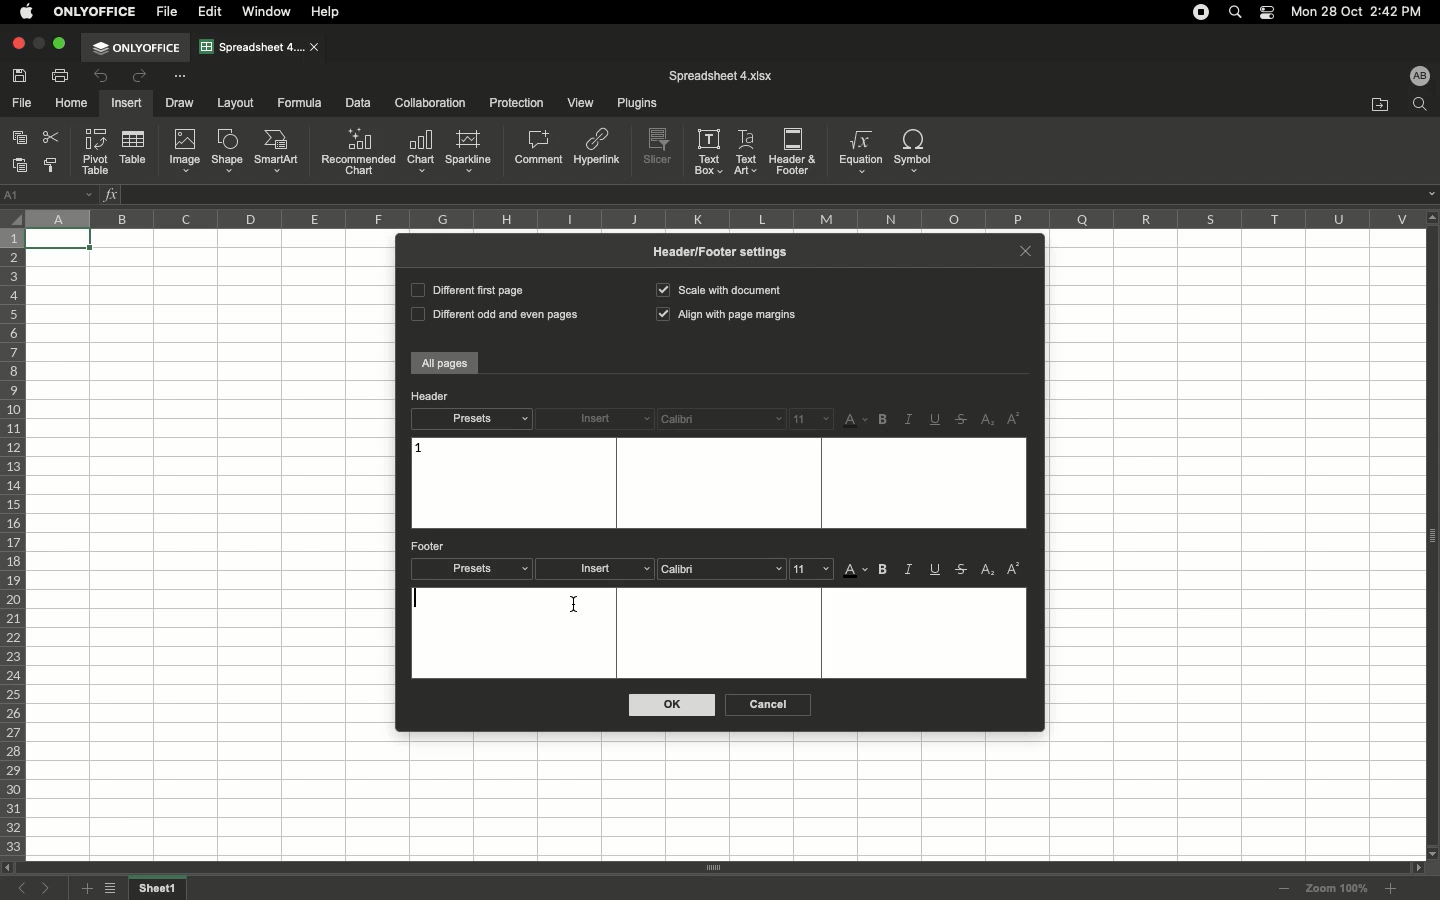 Image resolution: width=1440 pixels, height=900 pixels. What do you see at coordinates (9, 868) in the screenshot?
I see `scroll left` at bounding box center [9, 868].